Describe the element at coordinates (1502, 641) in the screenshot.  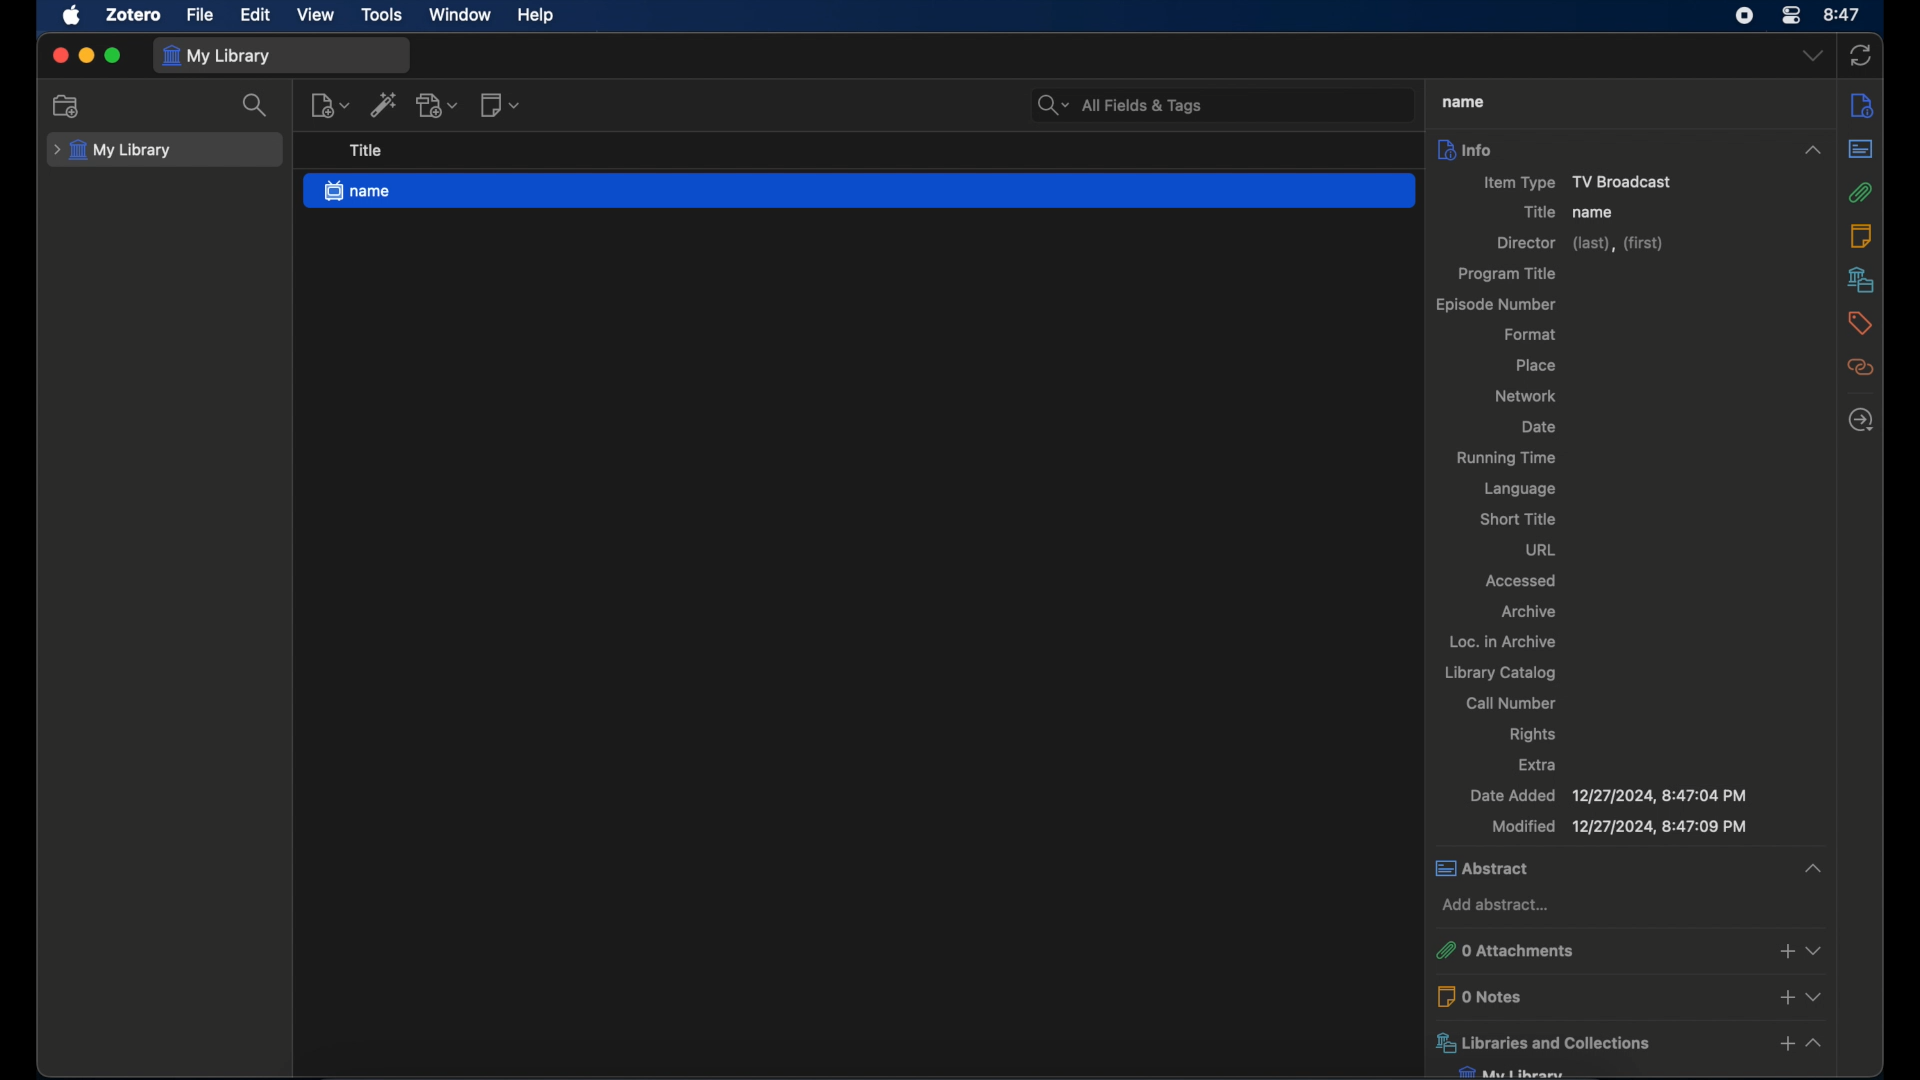
I see `loc. in archive` at that location.